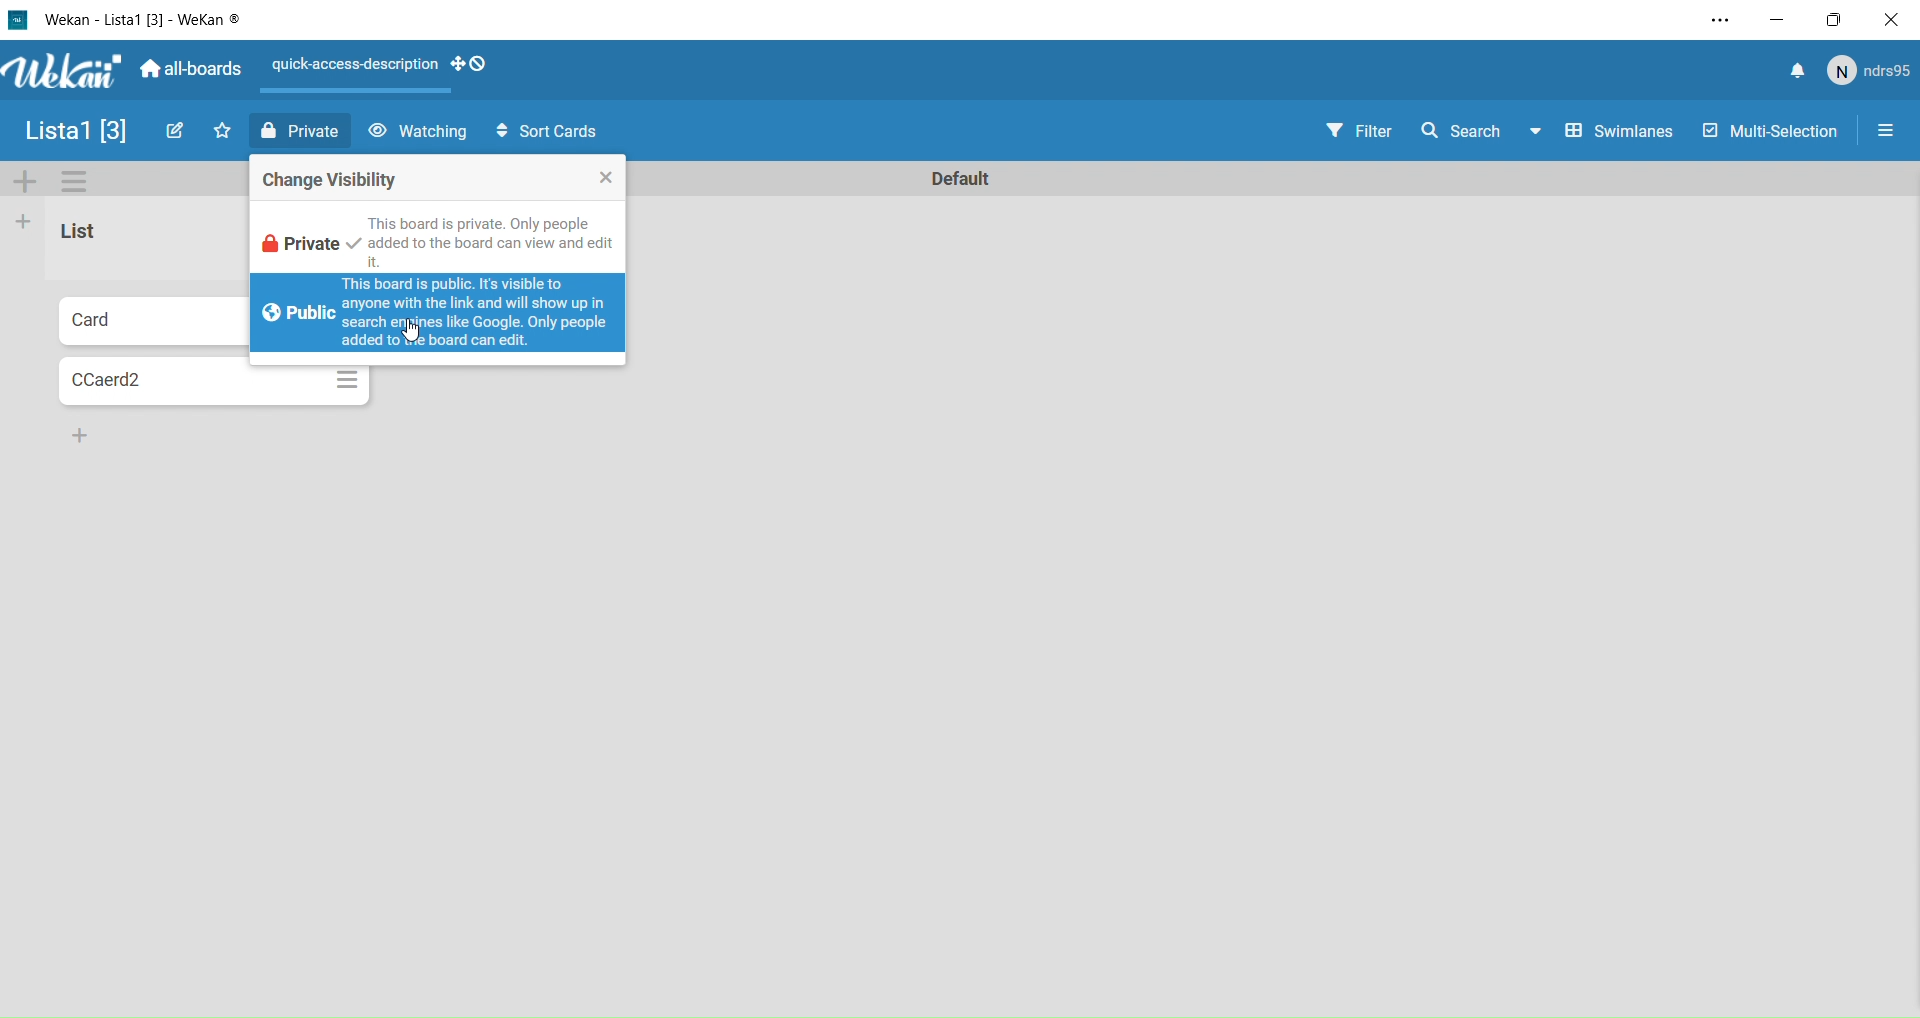 This screenshot has height=1018, width=1920. What do you see at coordinates (78, 185) in the screenshot?
I see `Options` at bounding box center [78, 185].